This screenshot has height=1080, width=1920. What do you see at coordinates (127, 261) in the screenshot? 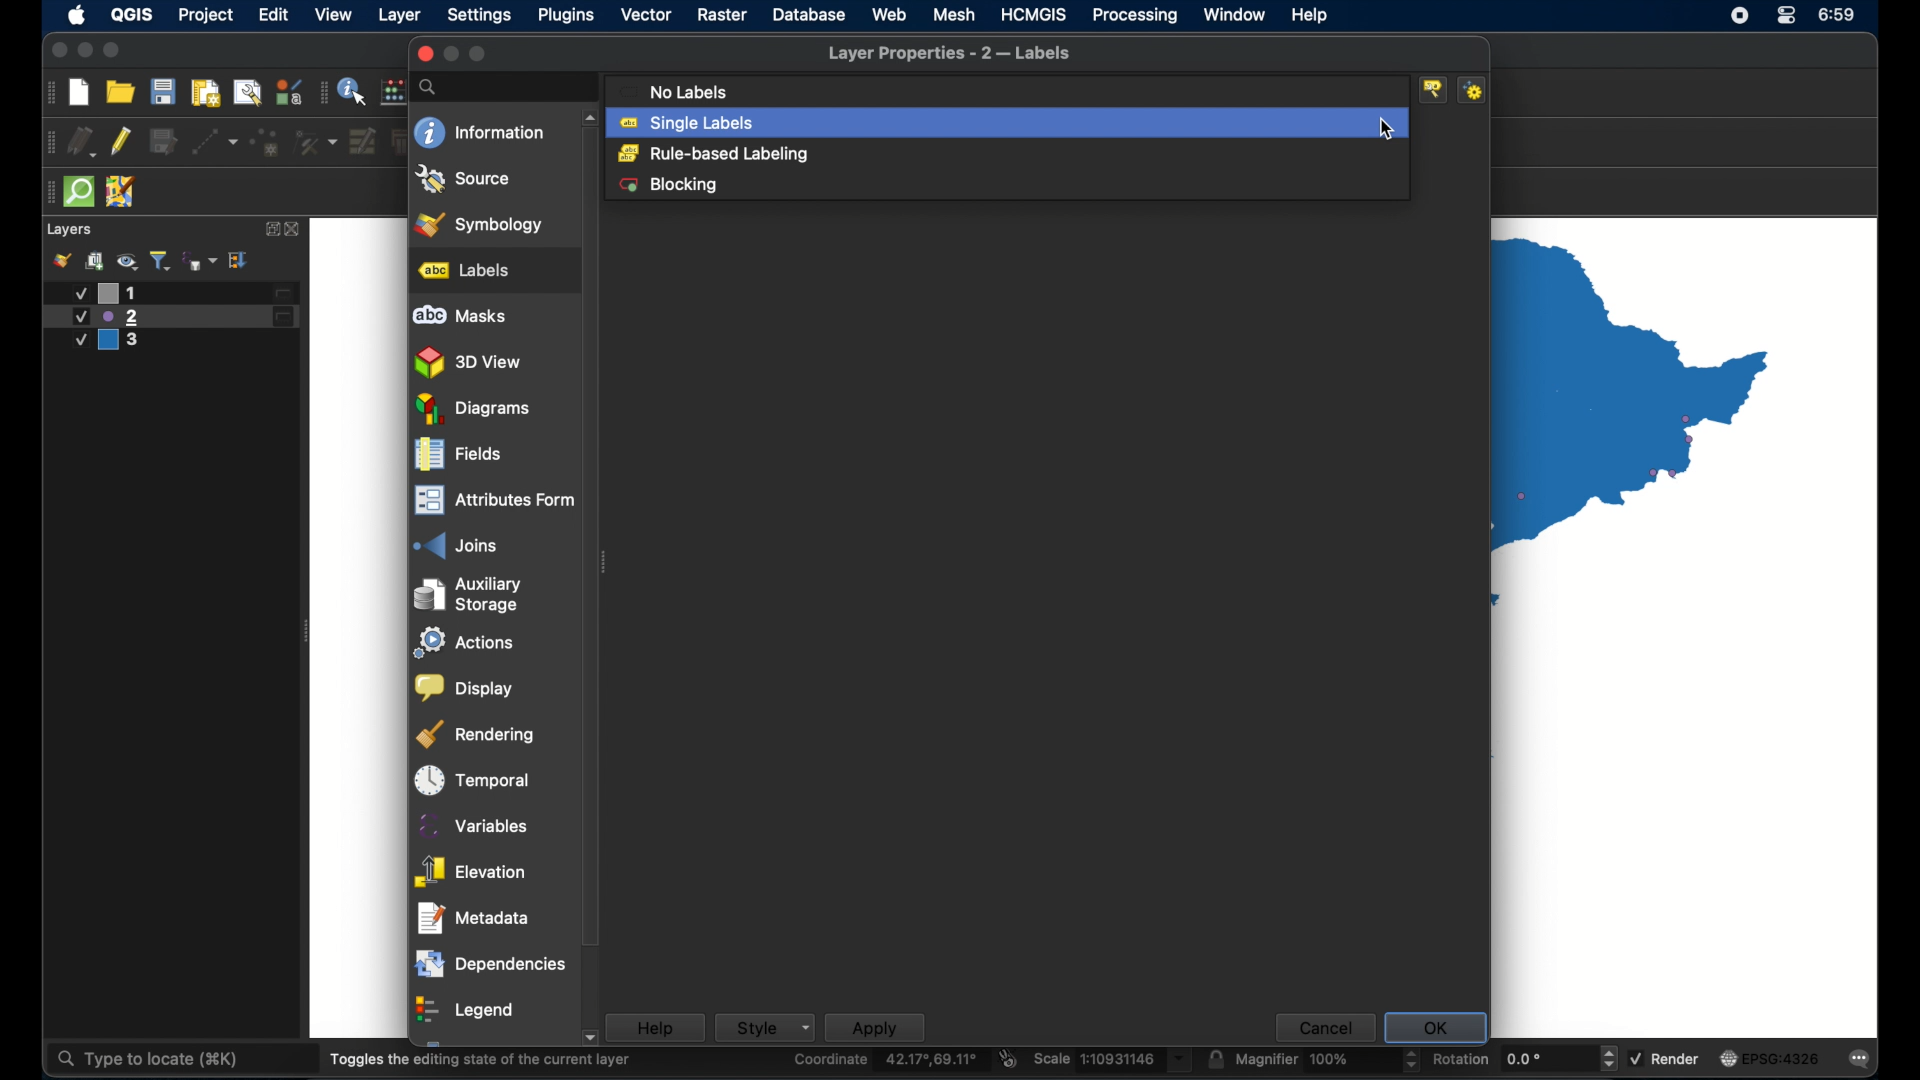
I see `manage map theme` at bounding box center [127, 261].